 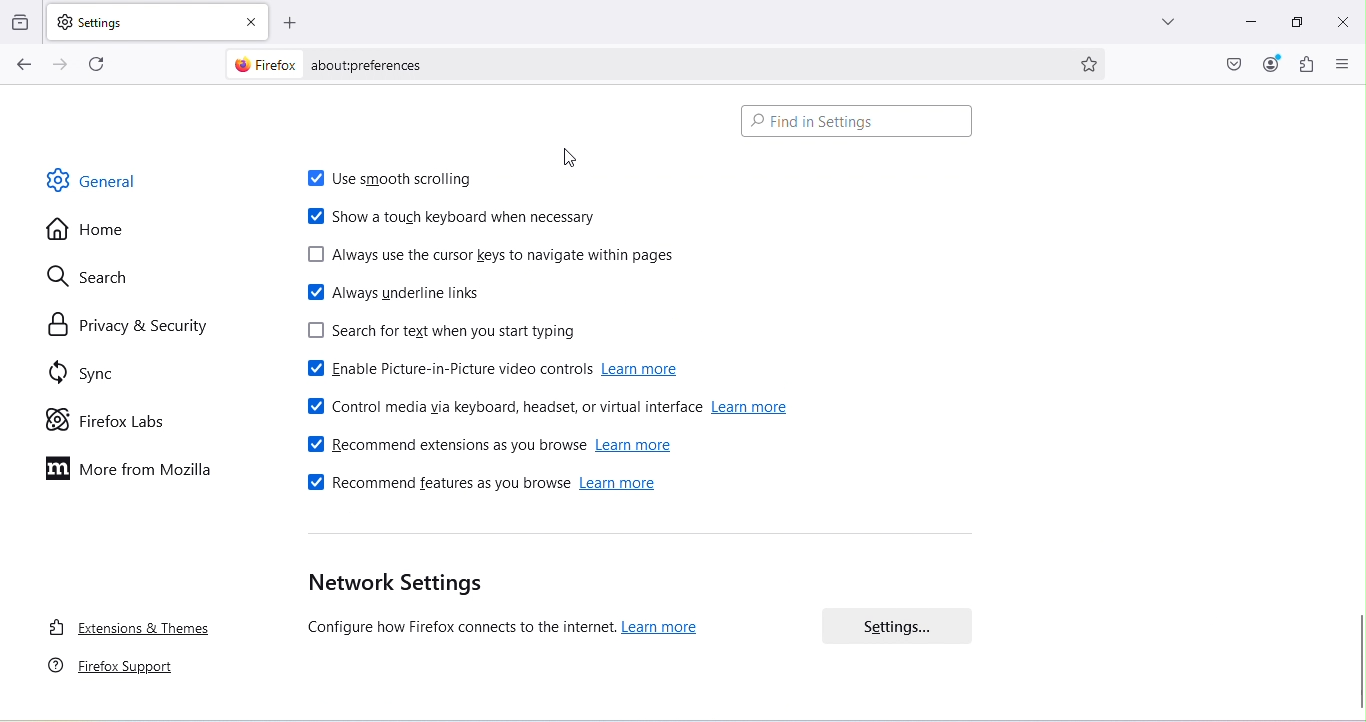 I want to click on Bookmark this page, so click(x=1101, y=66).